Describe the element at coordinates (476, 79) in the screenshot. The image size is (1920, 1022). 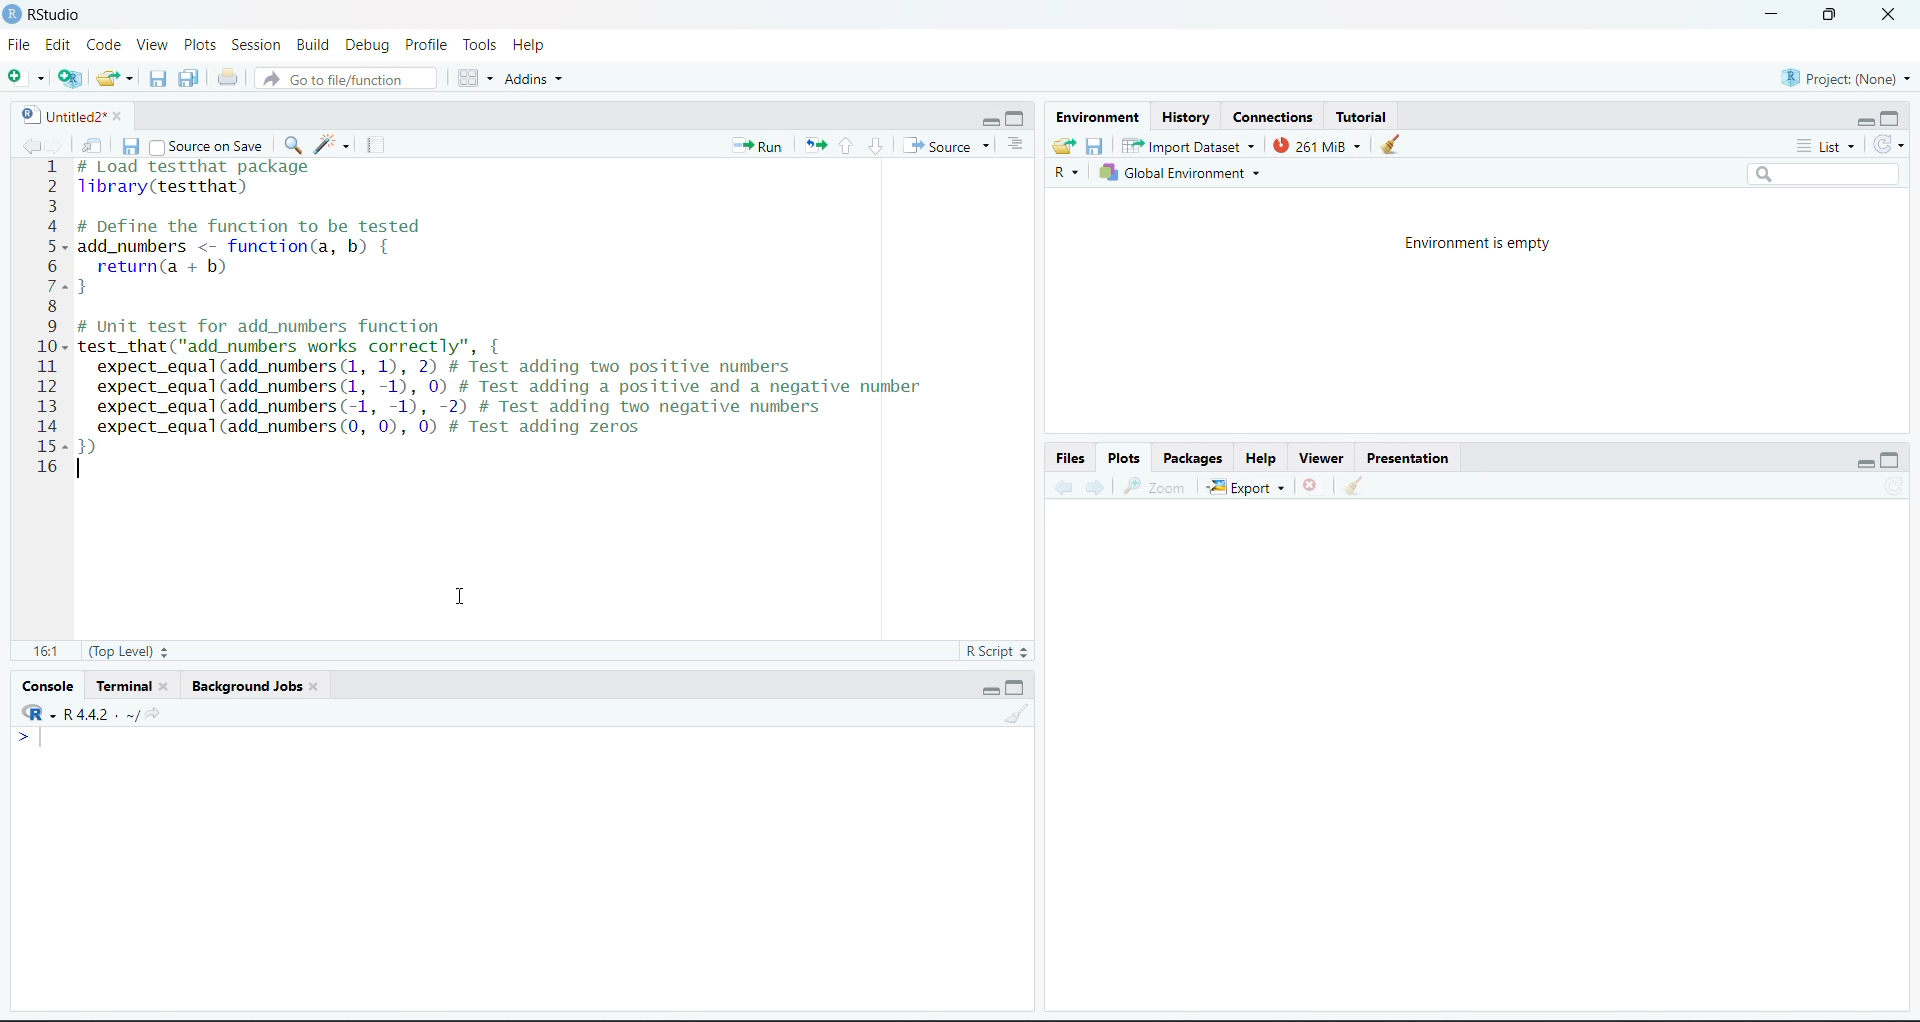
I see `Workspace panes` at that location.